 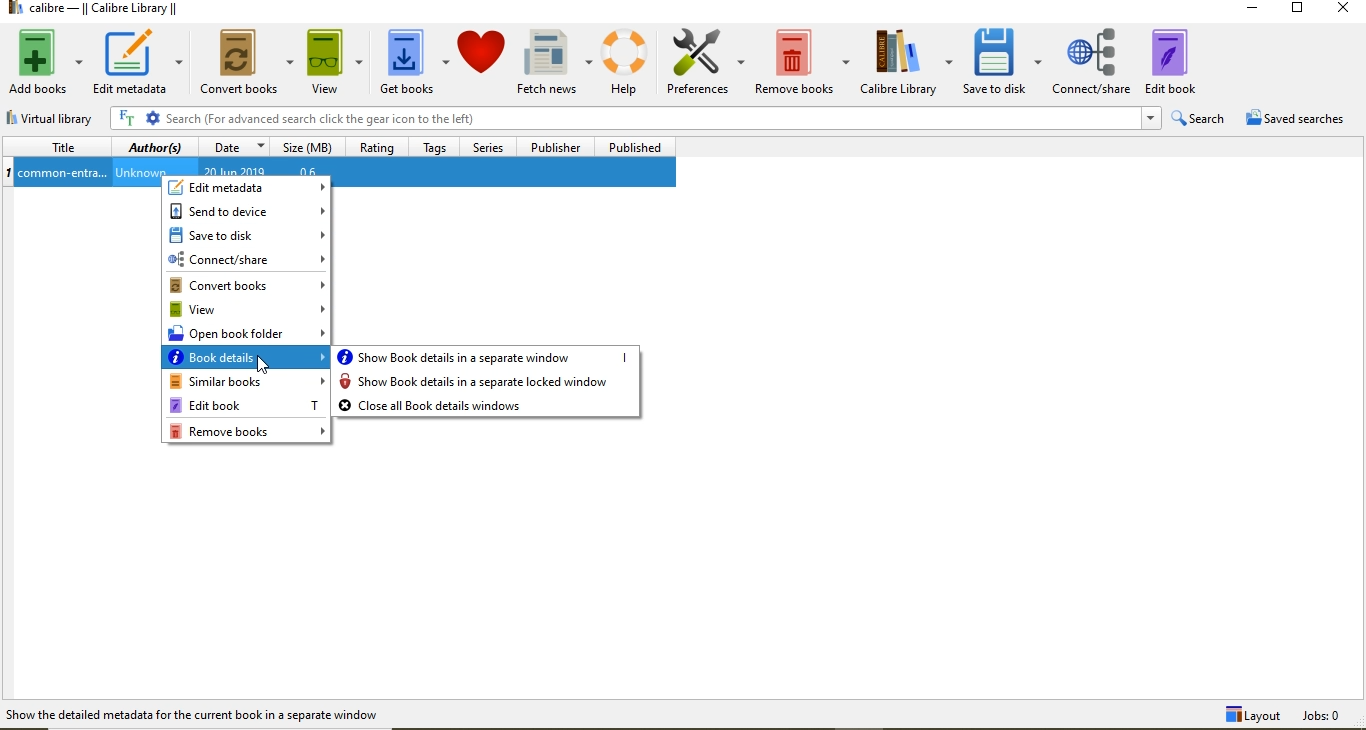 I want to click on view, so click(x=335, y=61).